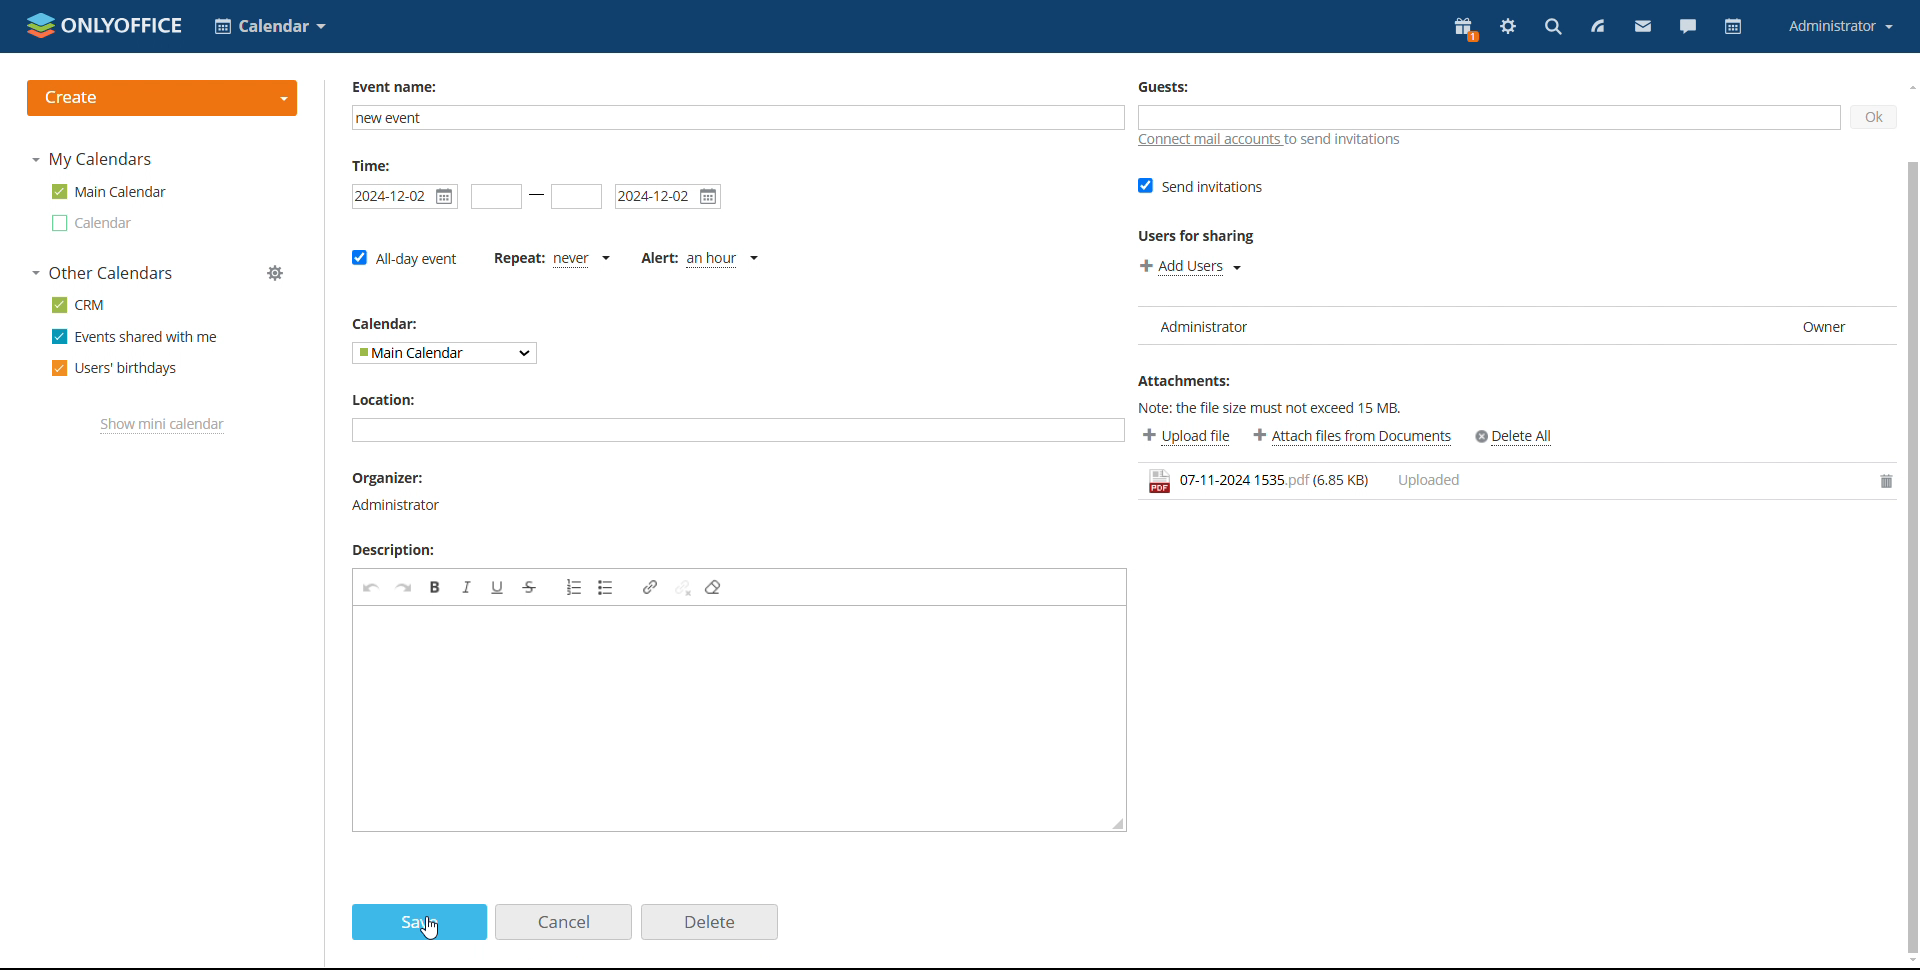 The image size is (1920, 970). What do you see at coordinates (710, 922) in the screenshot?
I see `delete` at bounding box center [710, 922].